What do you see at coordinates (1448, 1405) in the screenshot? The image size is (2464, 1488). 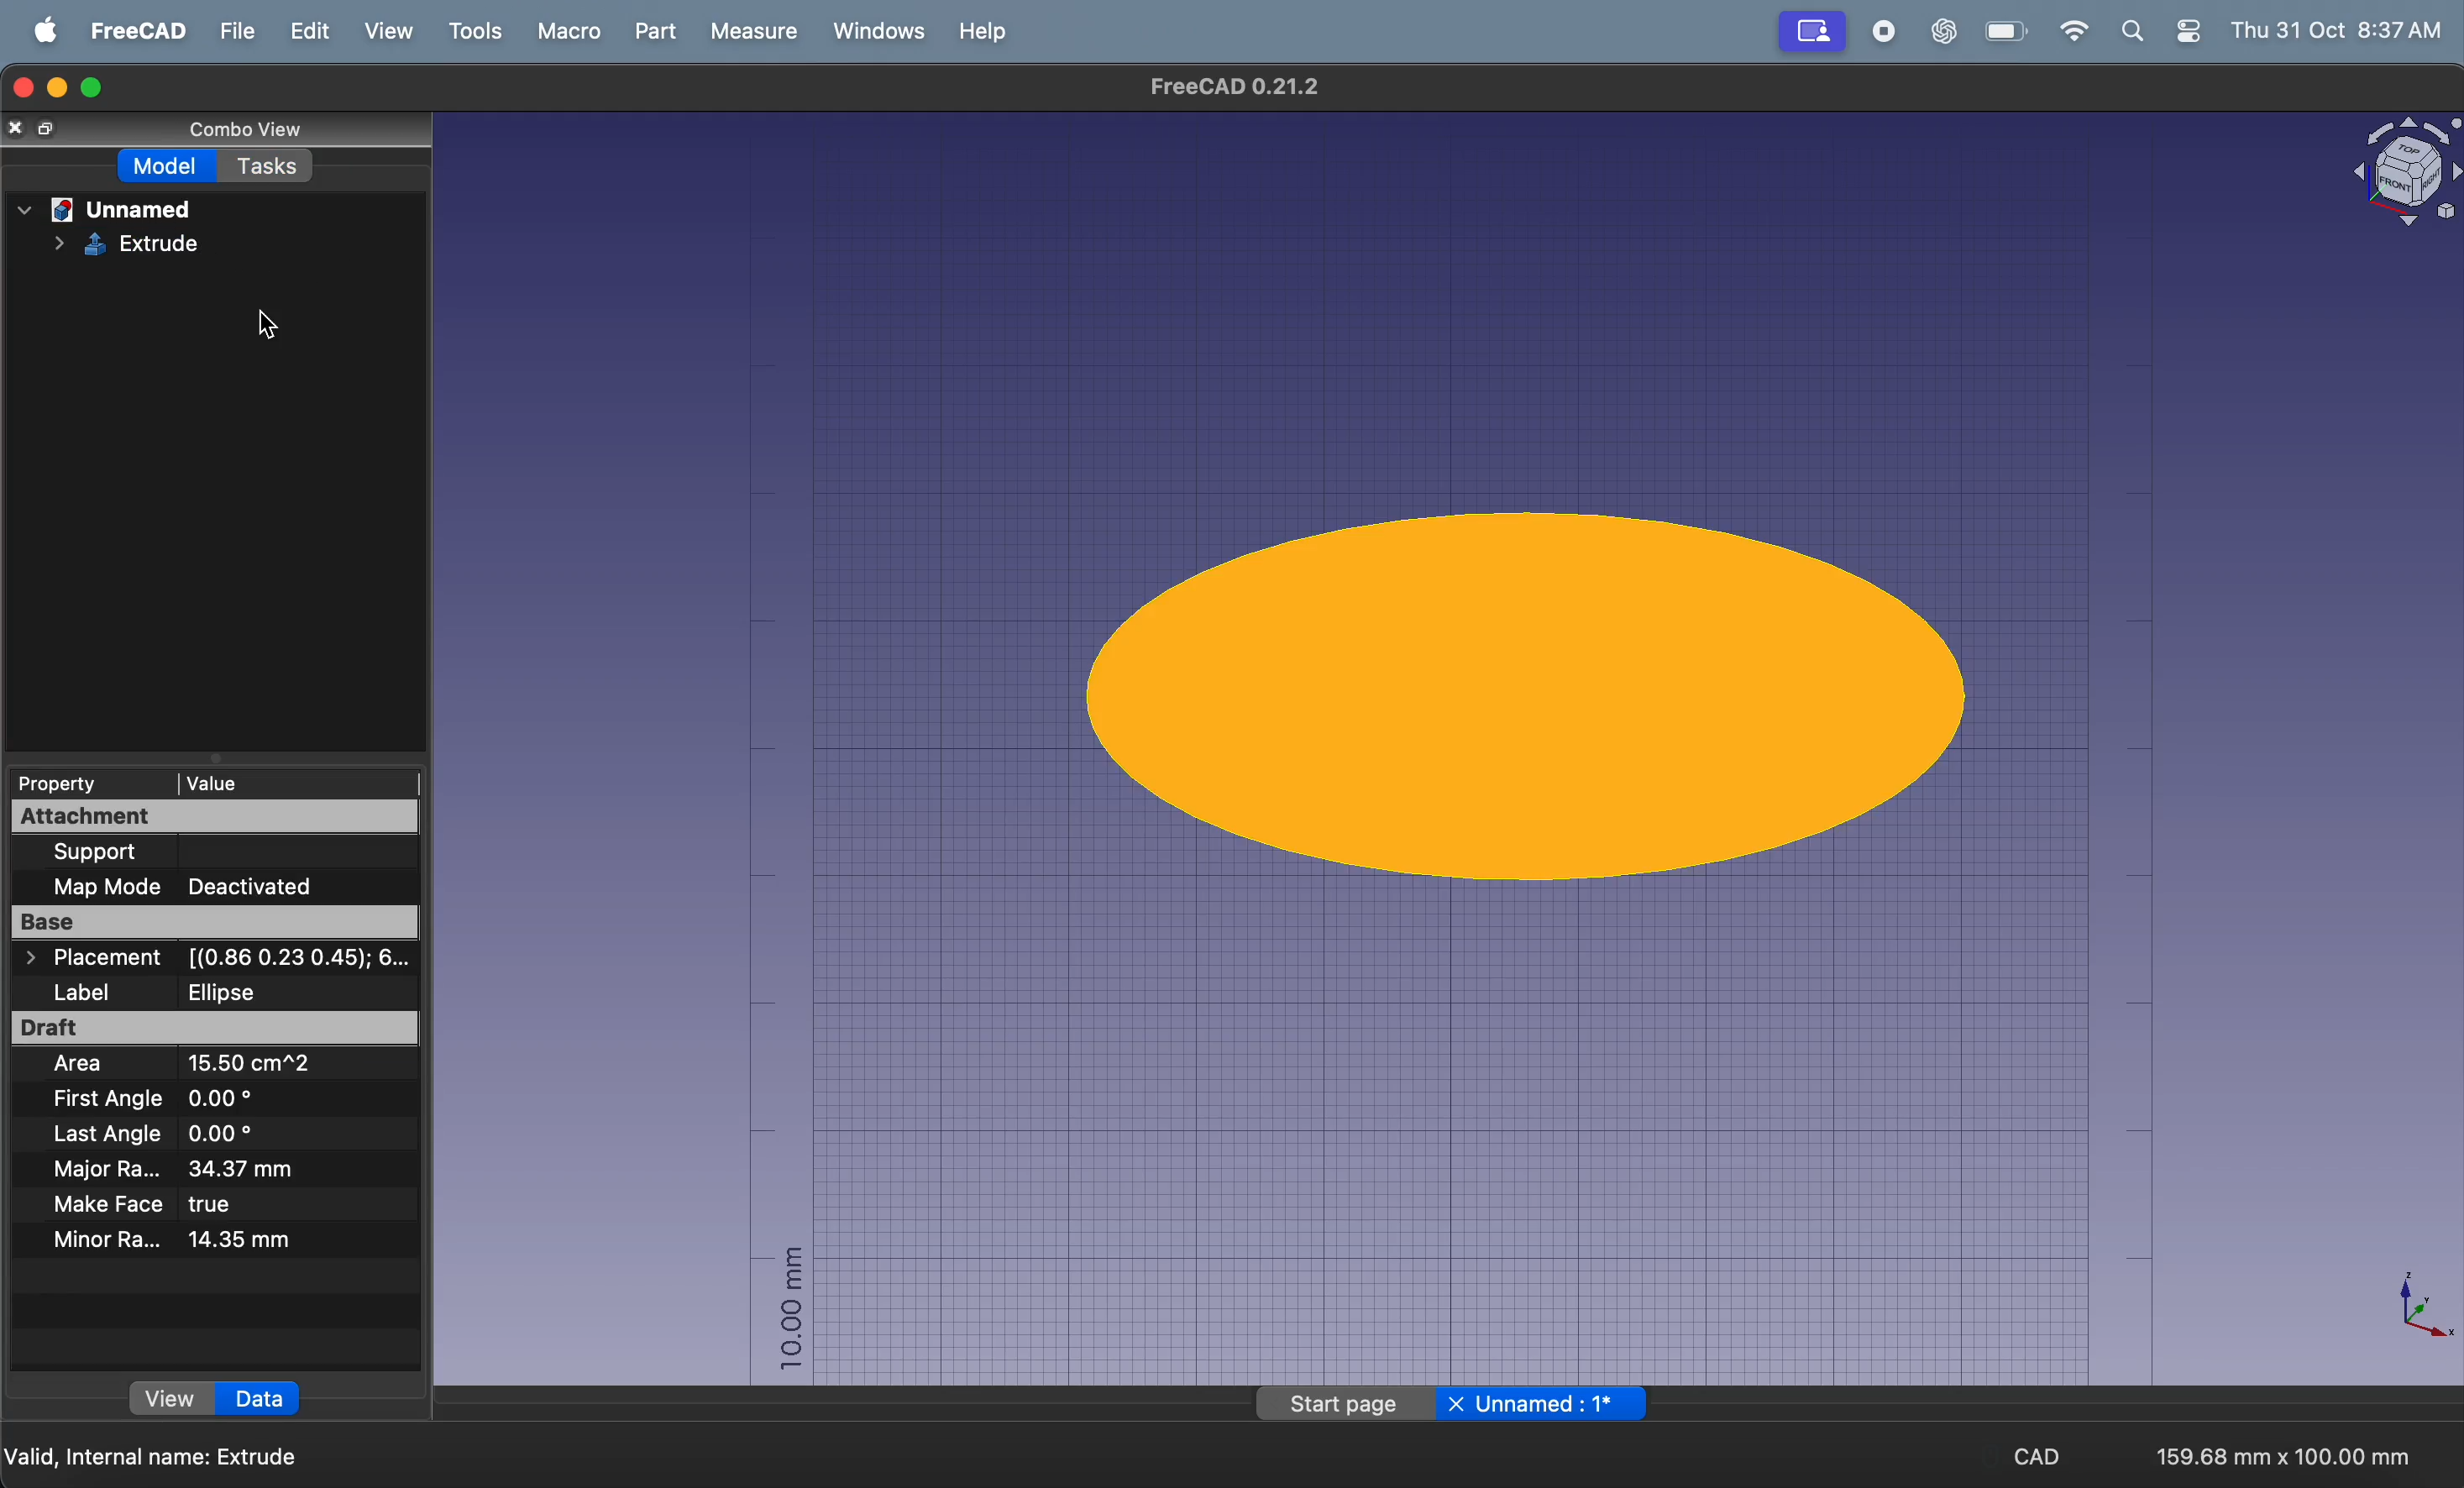 I see `page title` at bounding box center [1448, 1405].